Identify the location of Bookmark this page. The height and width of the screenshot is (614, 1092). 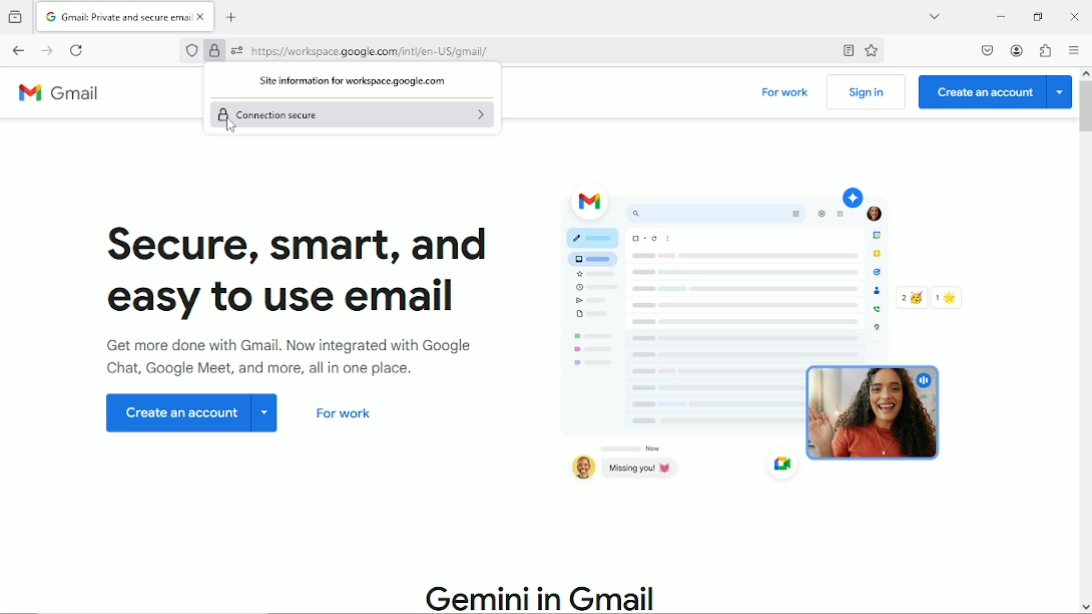
(871, 49).